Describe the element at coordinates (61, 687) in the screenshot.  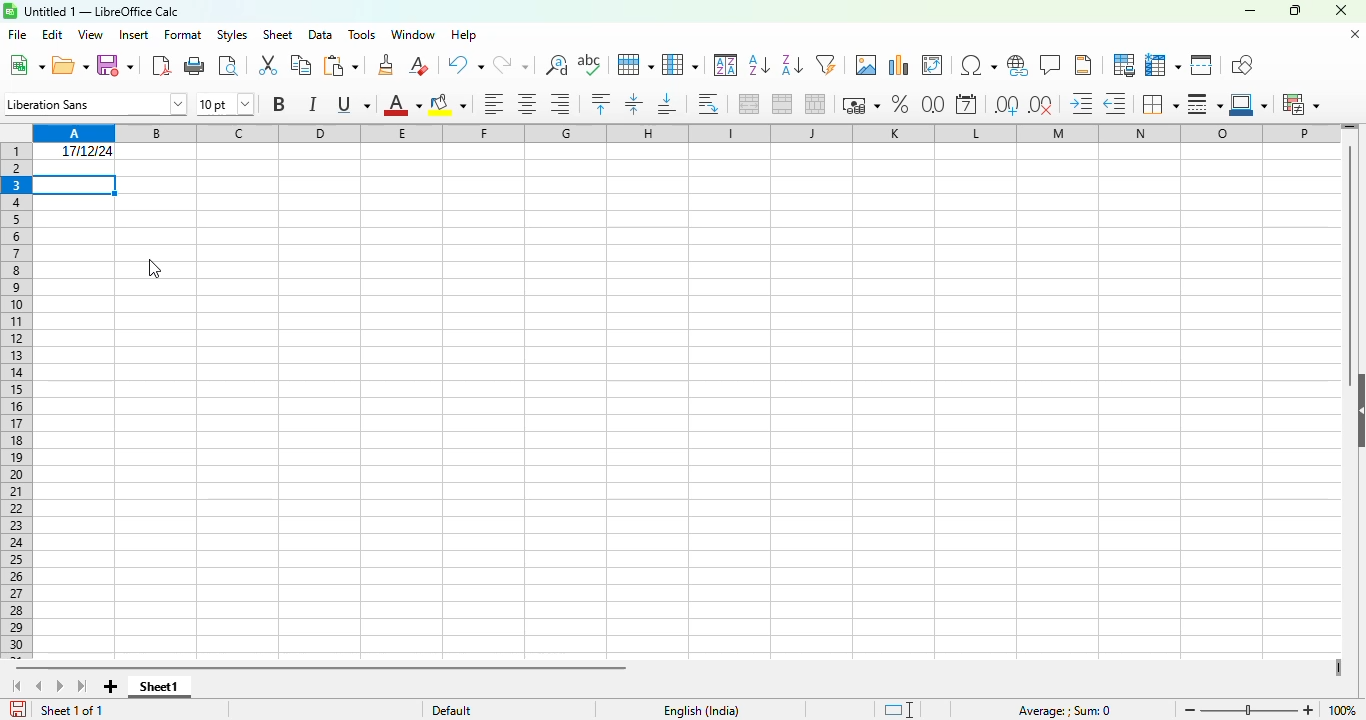
I see `scroll to next page` at that location.